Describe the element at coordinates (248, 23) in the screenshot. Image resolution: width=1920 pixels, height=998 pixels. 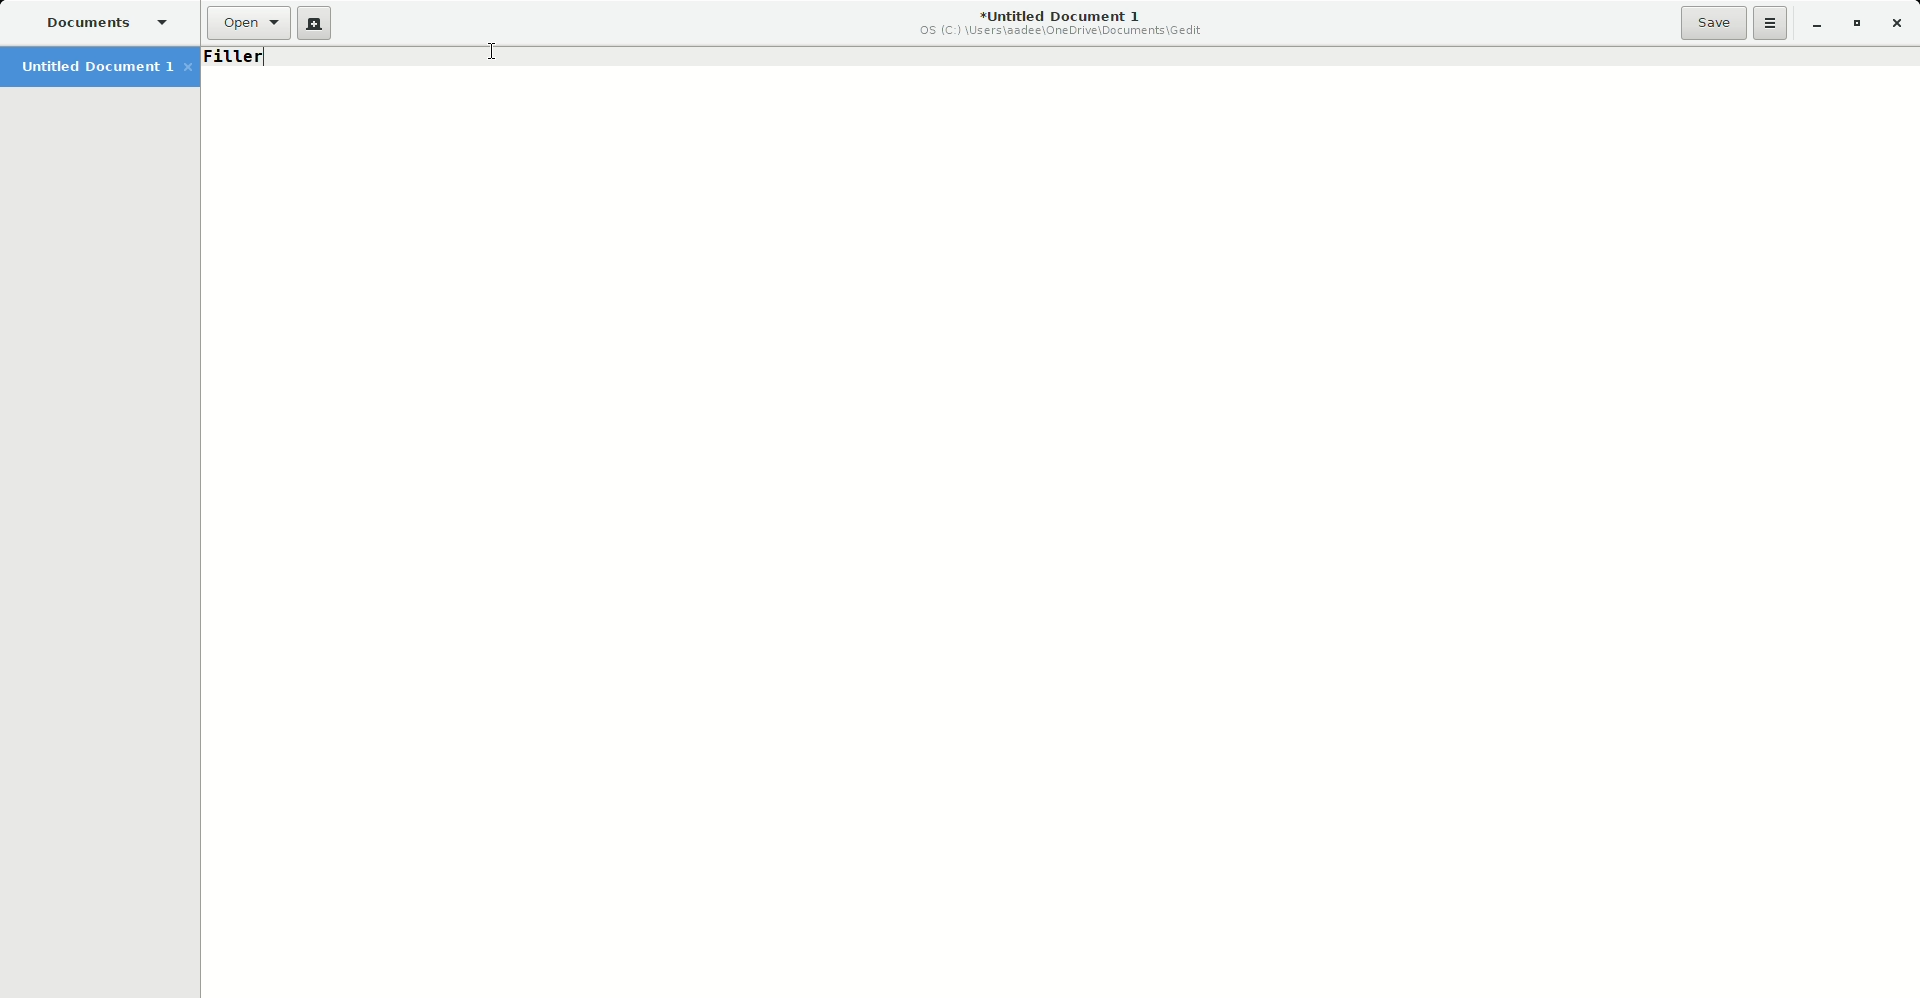
I see `Open` at that location.